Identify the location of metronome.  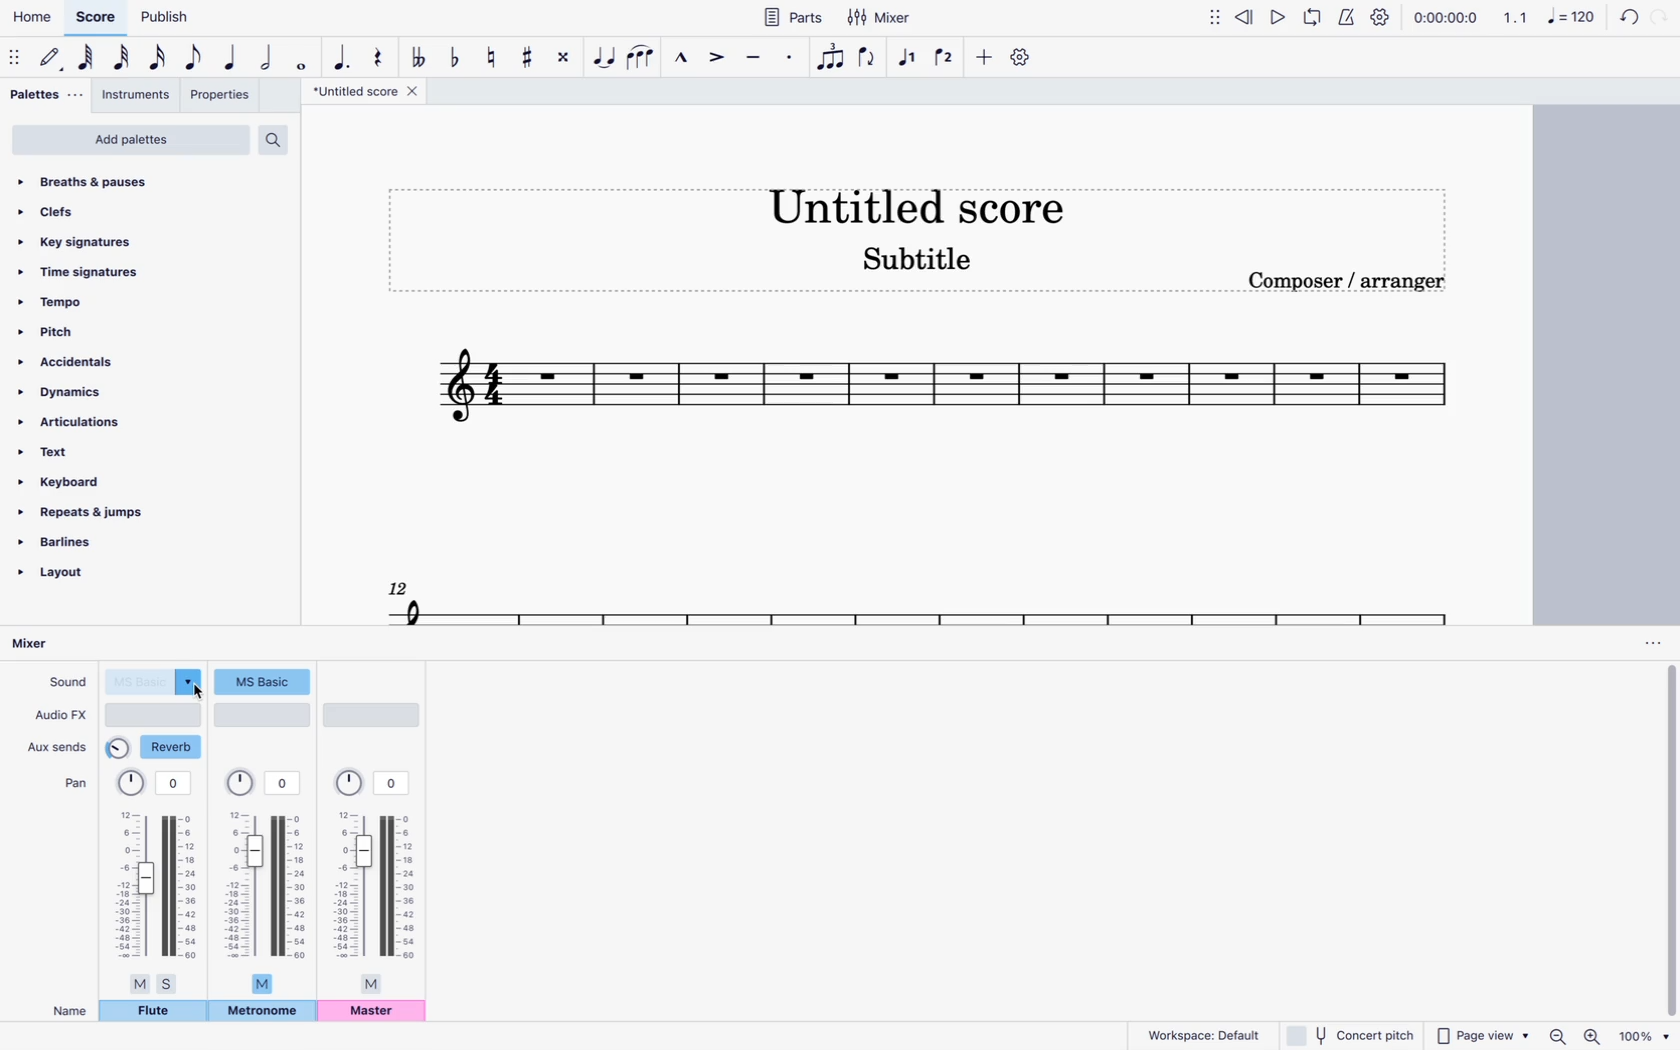
(1345, 16).